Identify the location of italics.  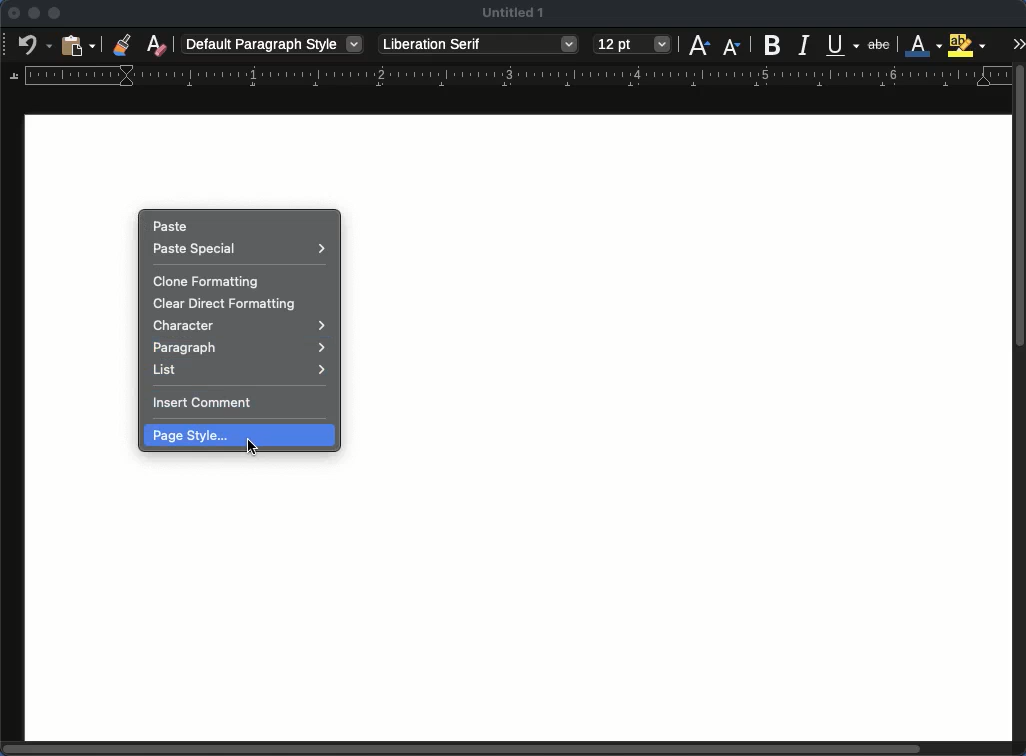
(806, 45).